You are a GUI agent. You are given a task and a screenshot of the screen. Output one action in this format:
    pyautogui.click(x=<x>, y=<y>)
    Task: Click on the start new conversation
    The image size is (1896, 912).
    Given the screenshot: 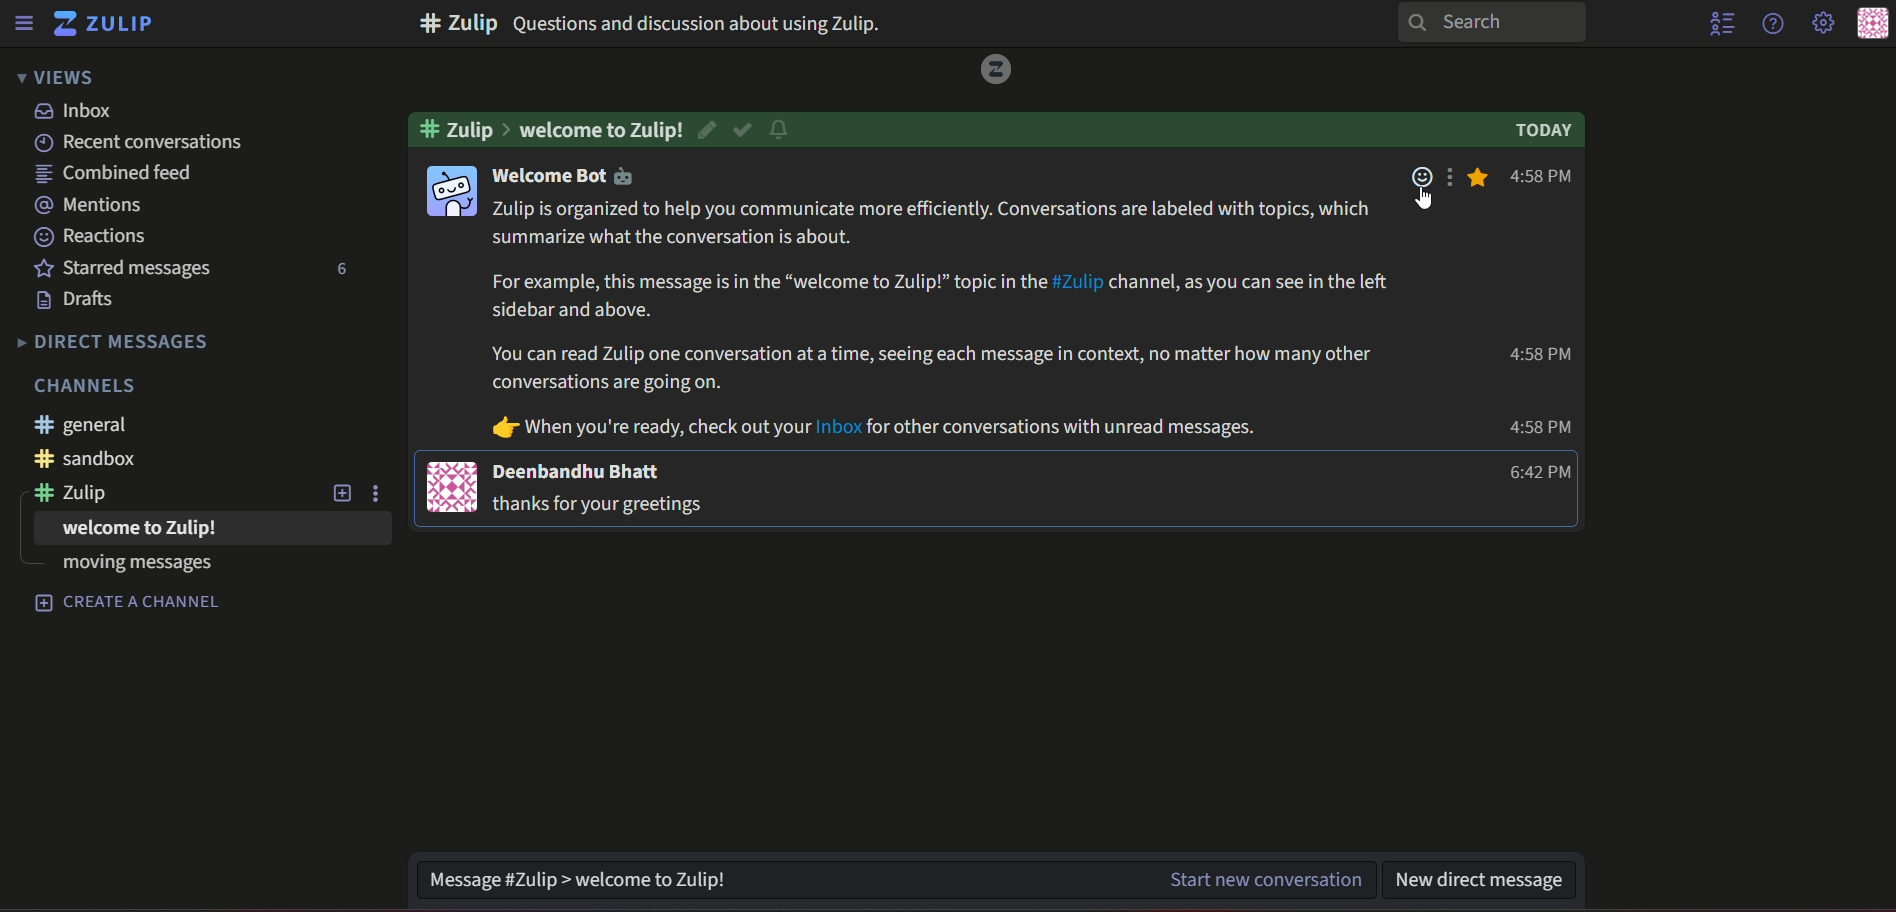 What is the action you would take?
    pyautogui.click(x=1264, y=879)
    